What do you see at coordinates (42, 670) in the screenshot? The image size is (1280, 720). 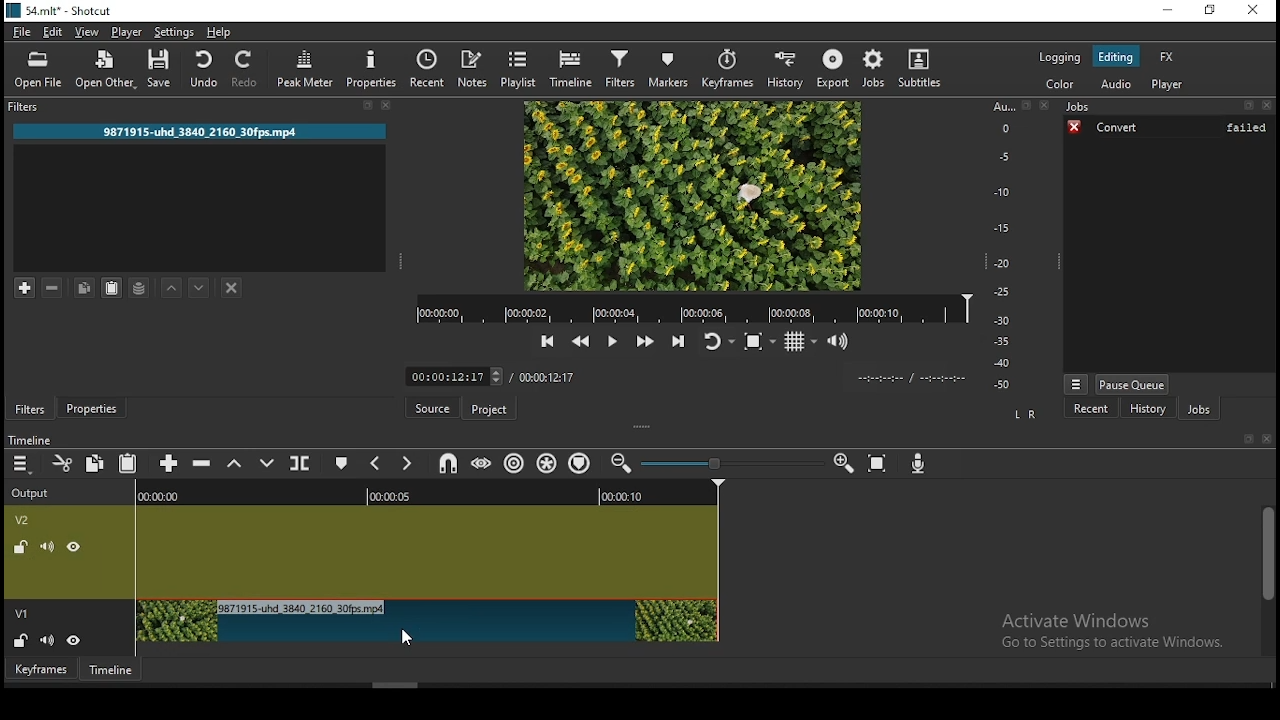 I see `keyframe` at bounding box center [42, 670].